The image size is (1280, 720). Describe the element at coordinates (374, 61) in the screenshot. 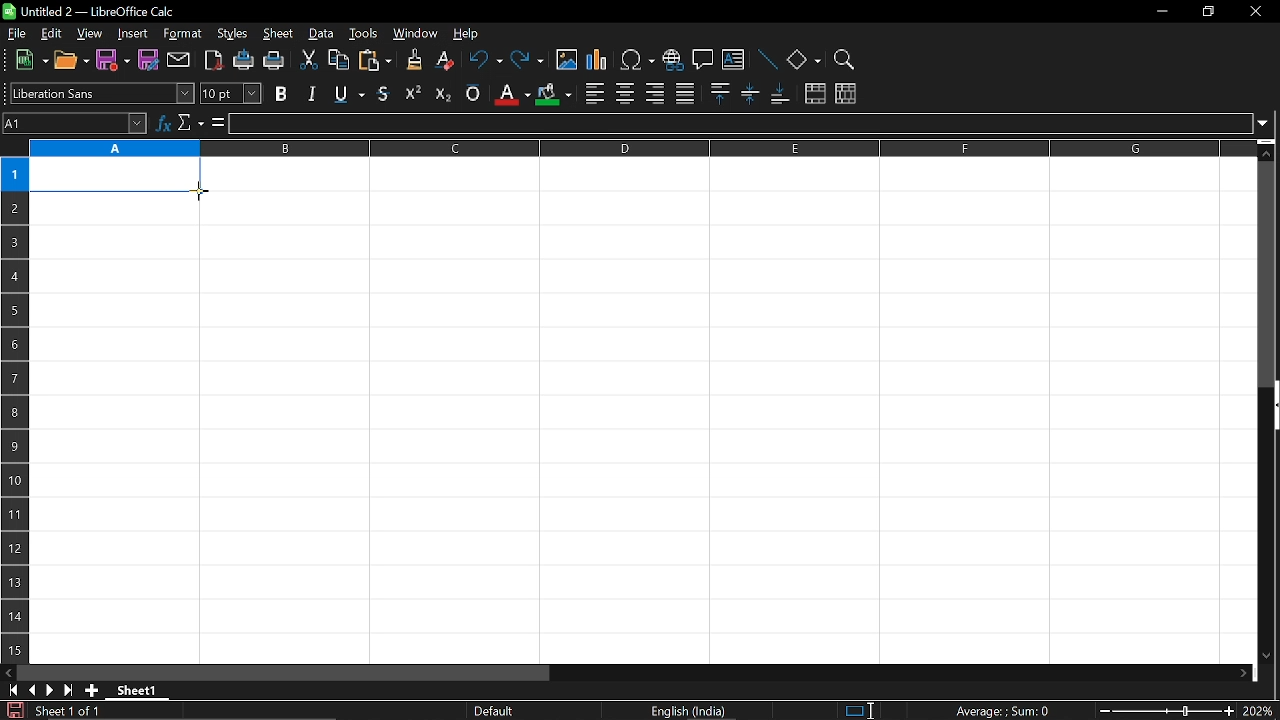

I see `paste` at that location.